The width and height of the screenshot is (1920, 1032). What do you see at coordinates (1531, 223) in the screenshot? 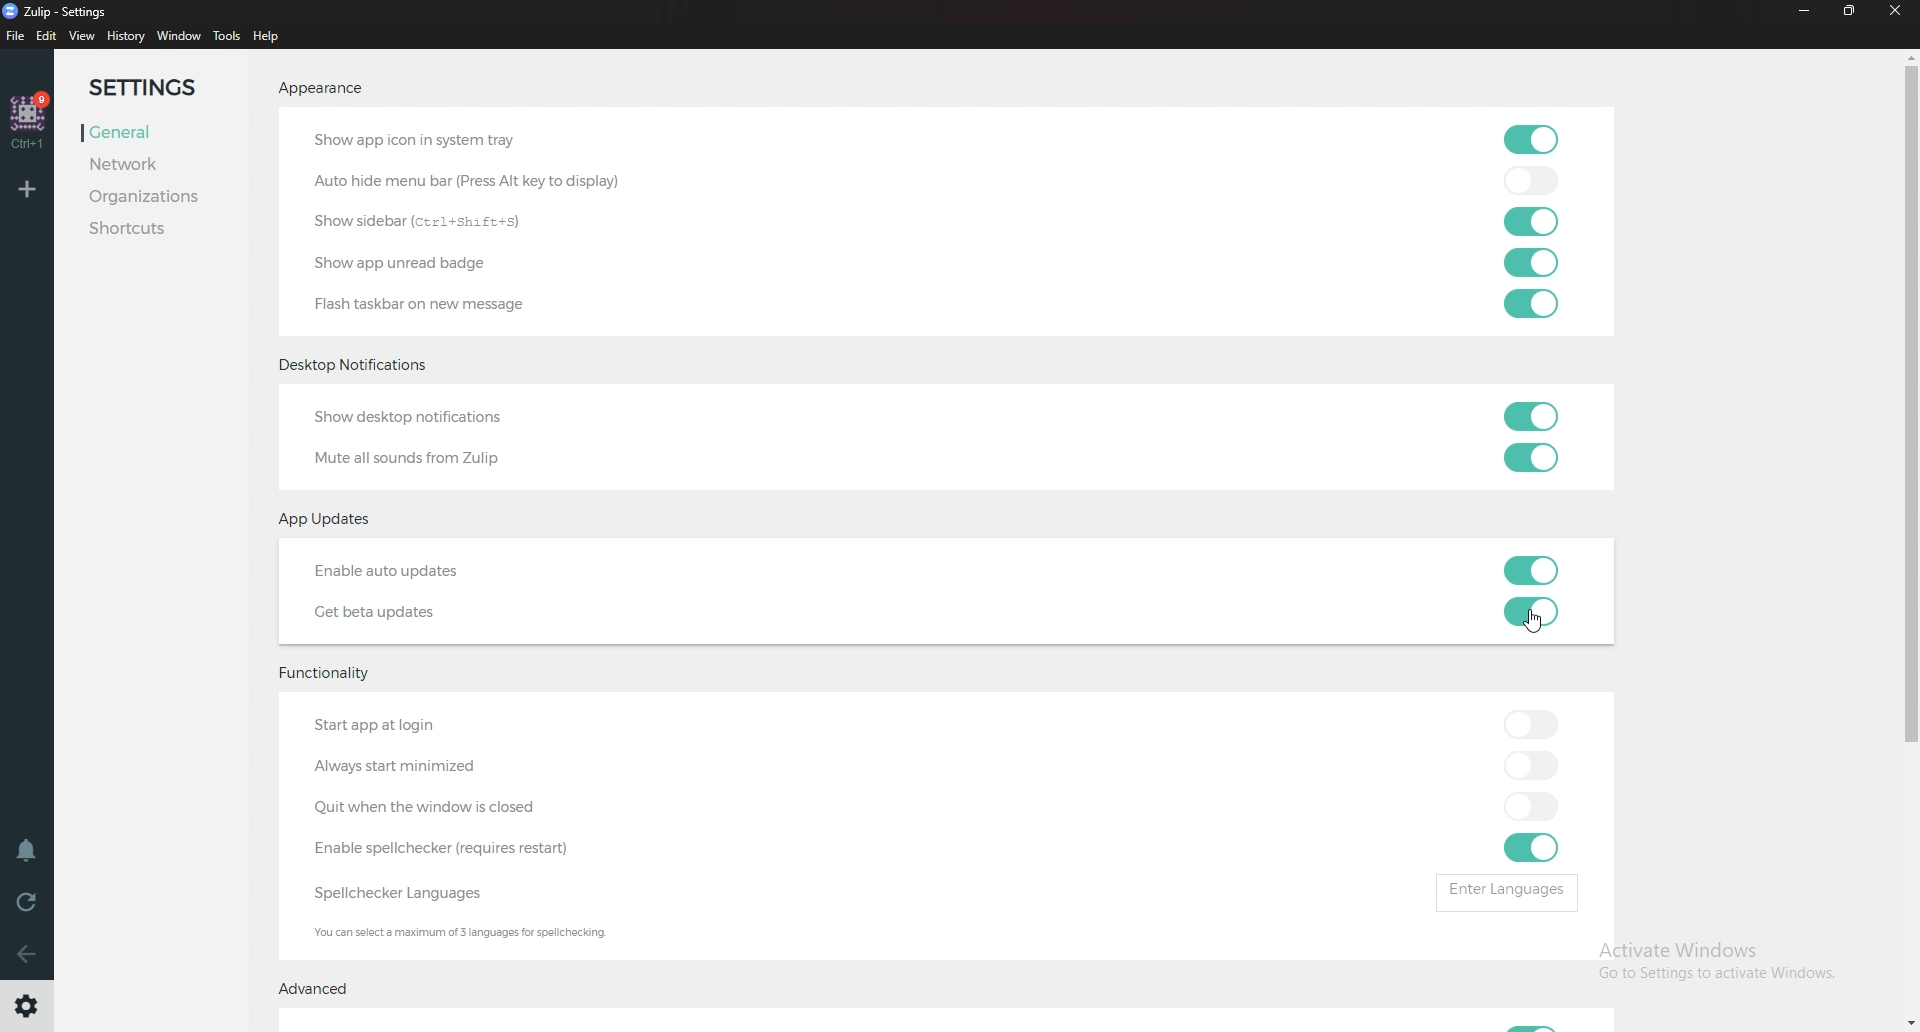
I see `toggle` at bounding box center [1531, 223].